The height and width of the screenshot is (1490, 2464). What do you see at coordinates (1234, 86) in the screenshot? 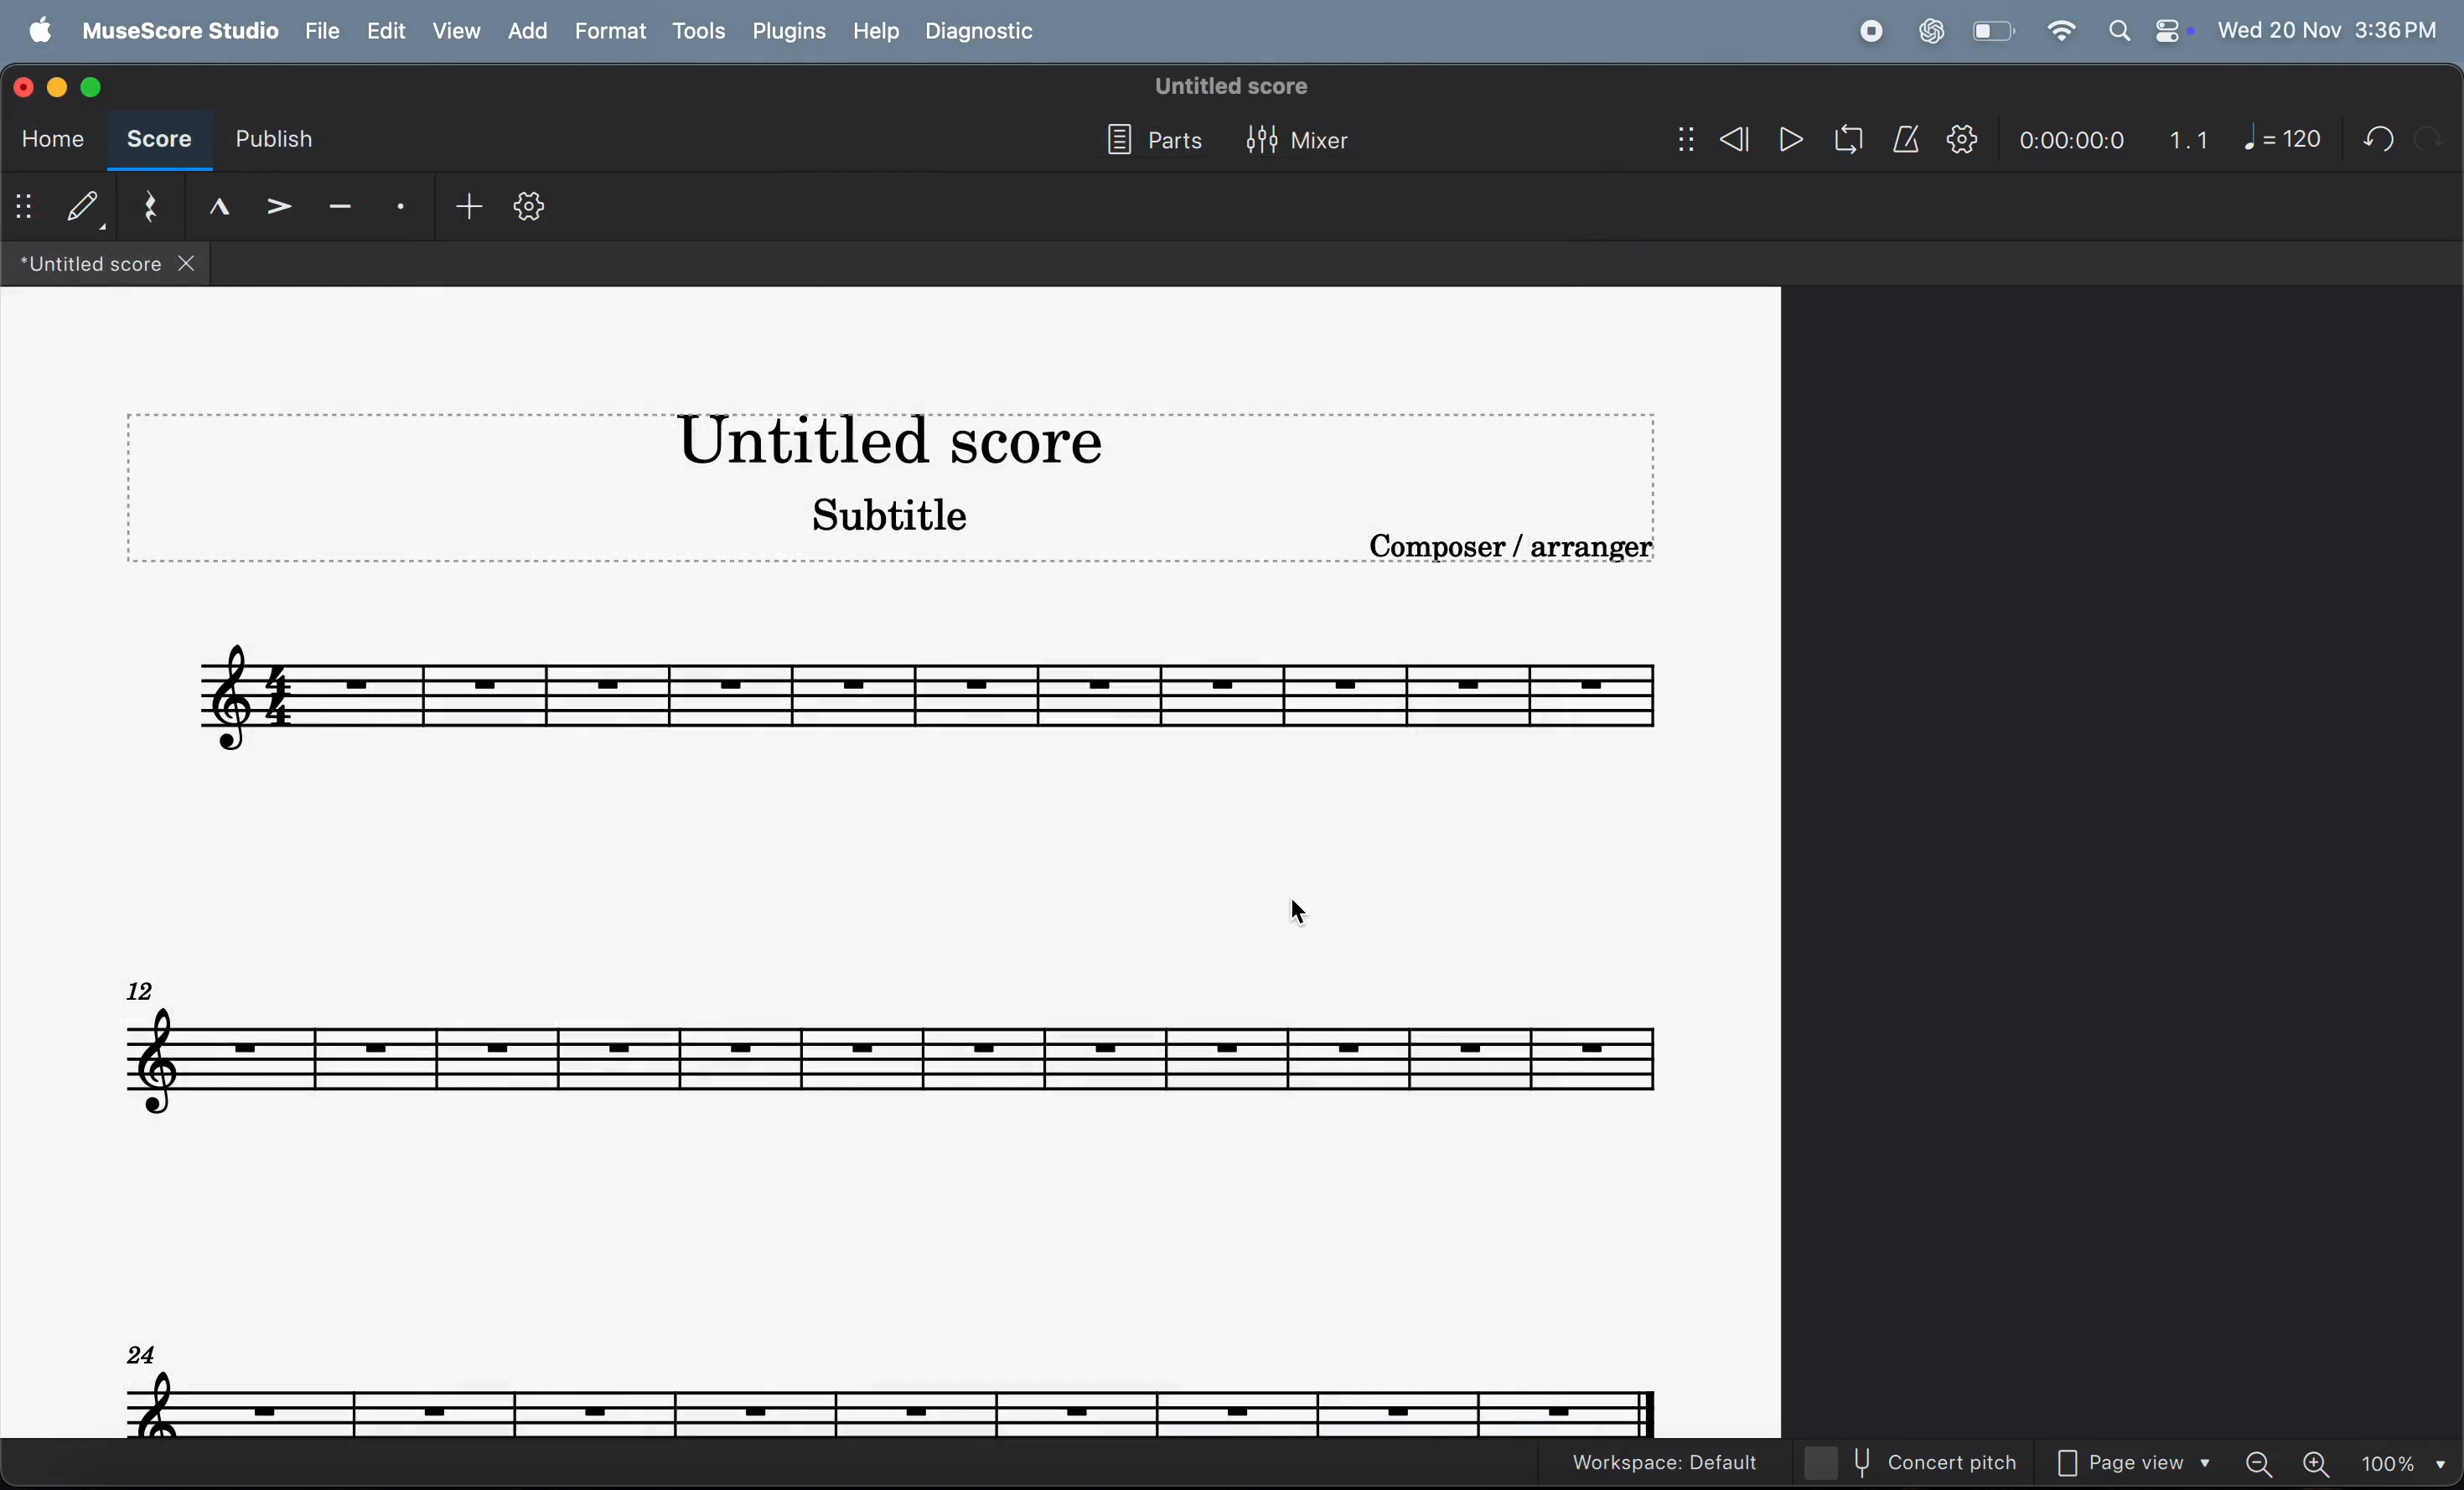
I see `untitled score` at bounding box center [1234, 86].